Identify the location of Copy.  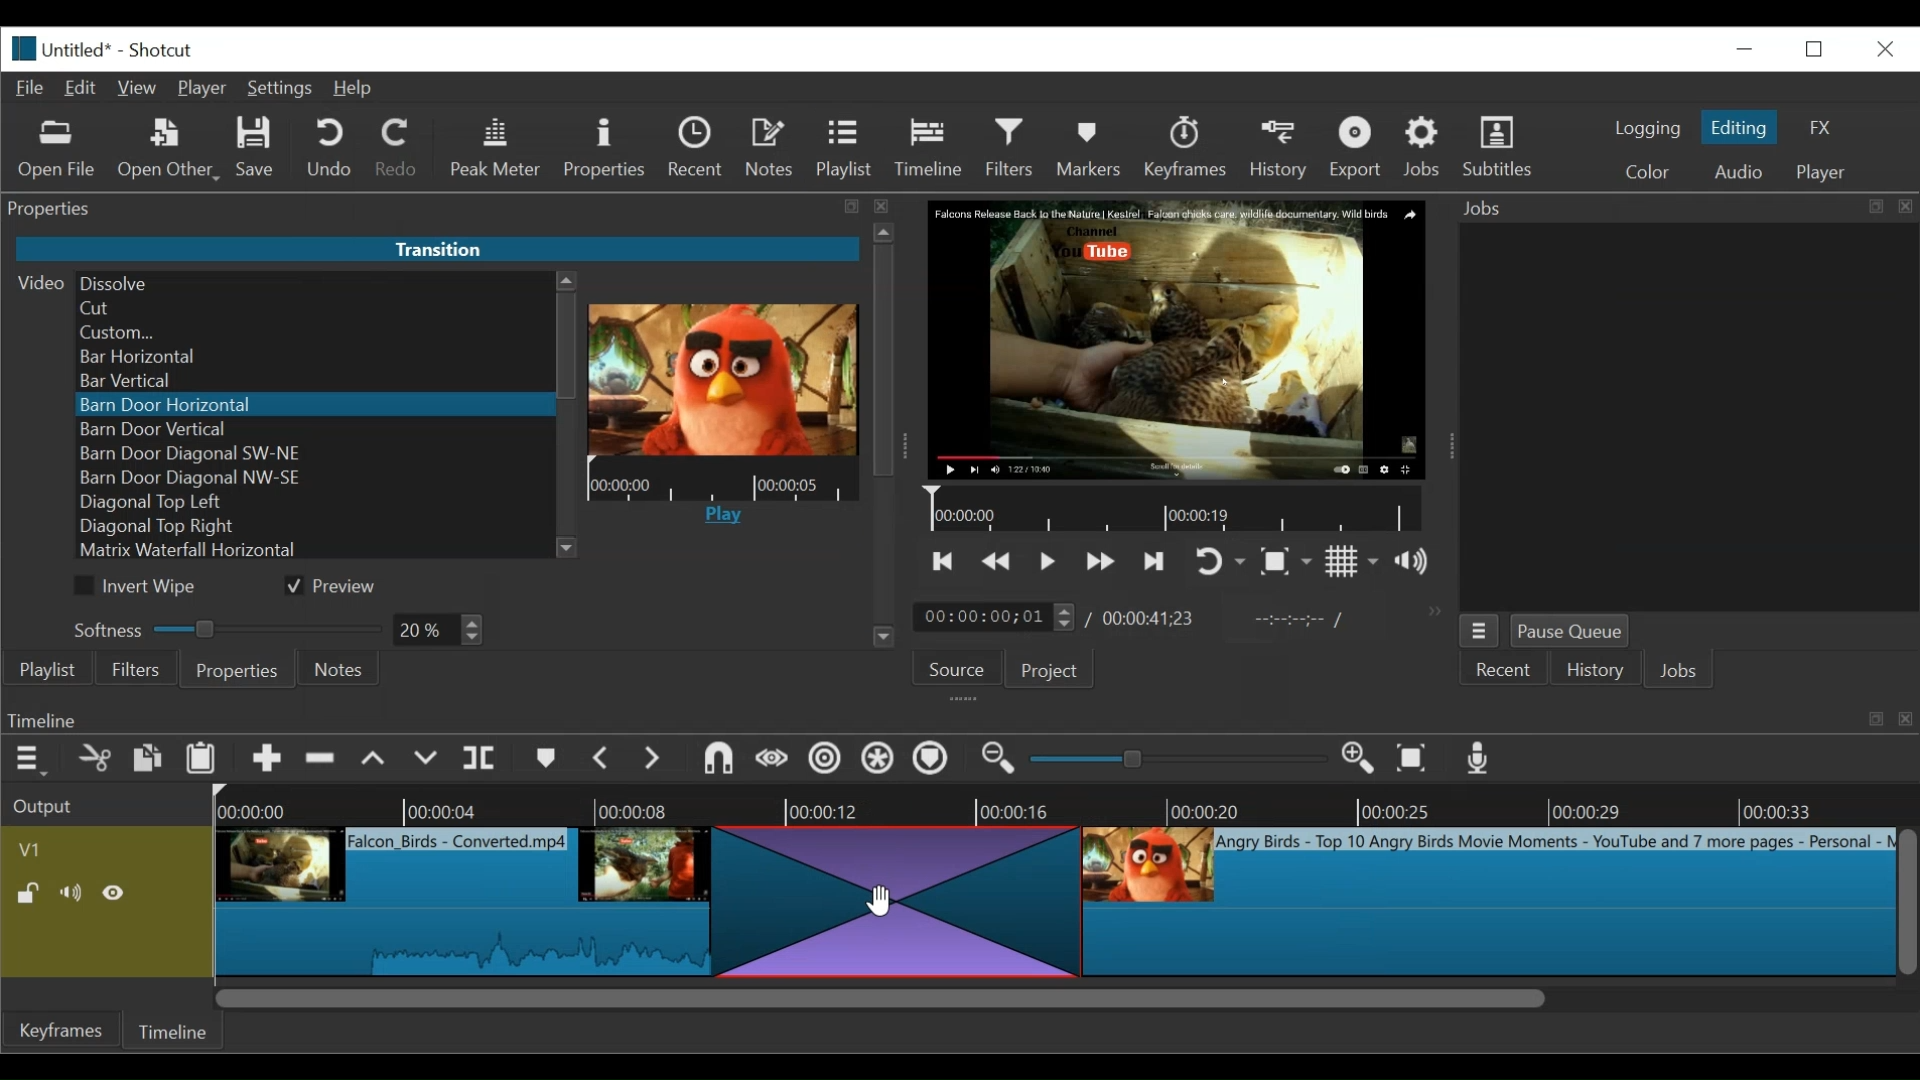
(149, 757).